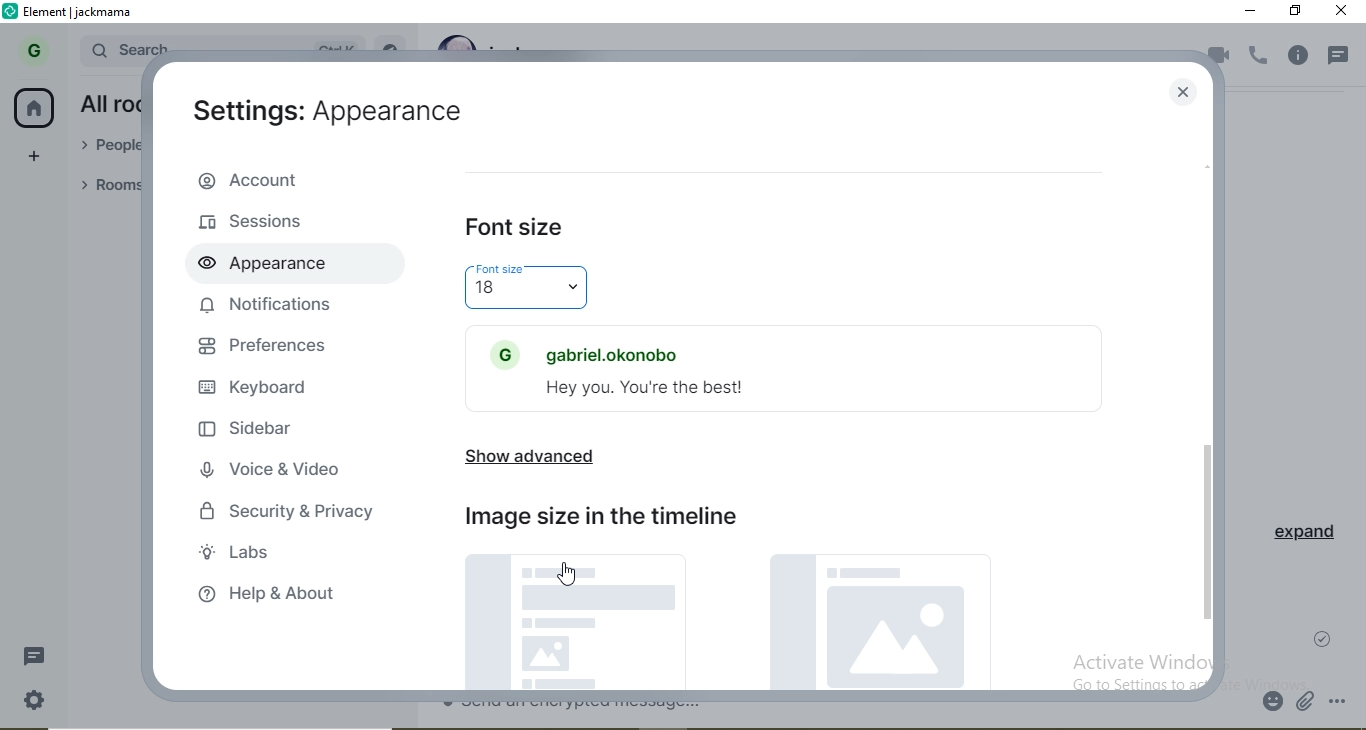 This screenshot has height=730, width=1366. I want to click on rooms, so click(105, 187).